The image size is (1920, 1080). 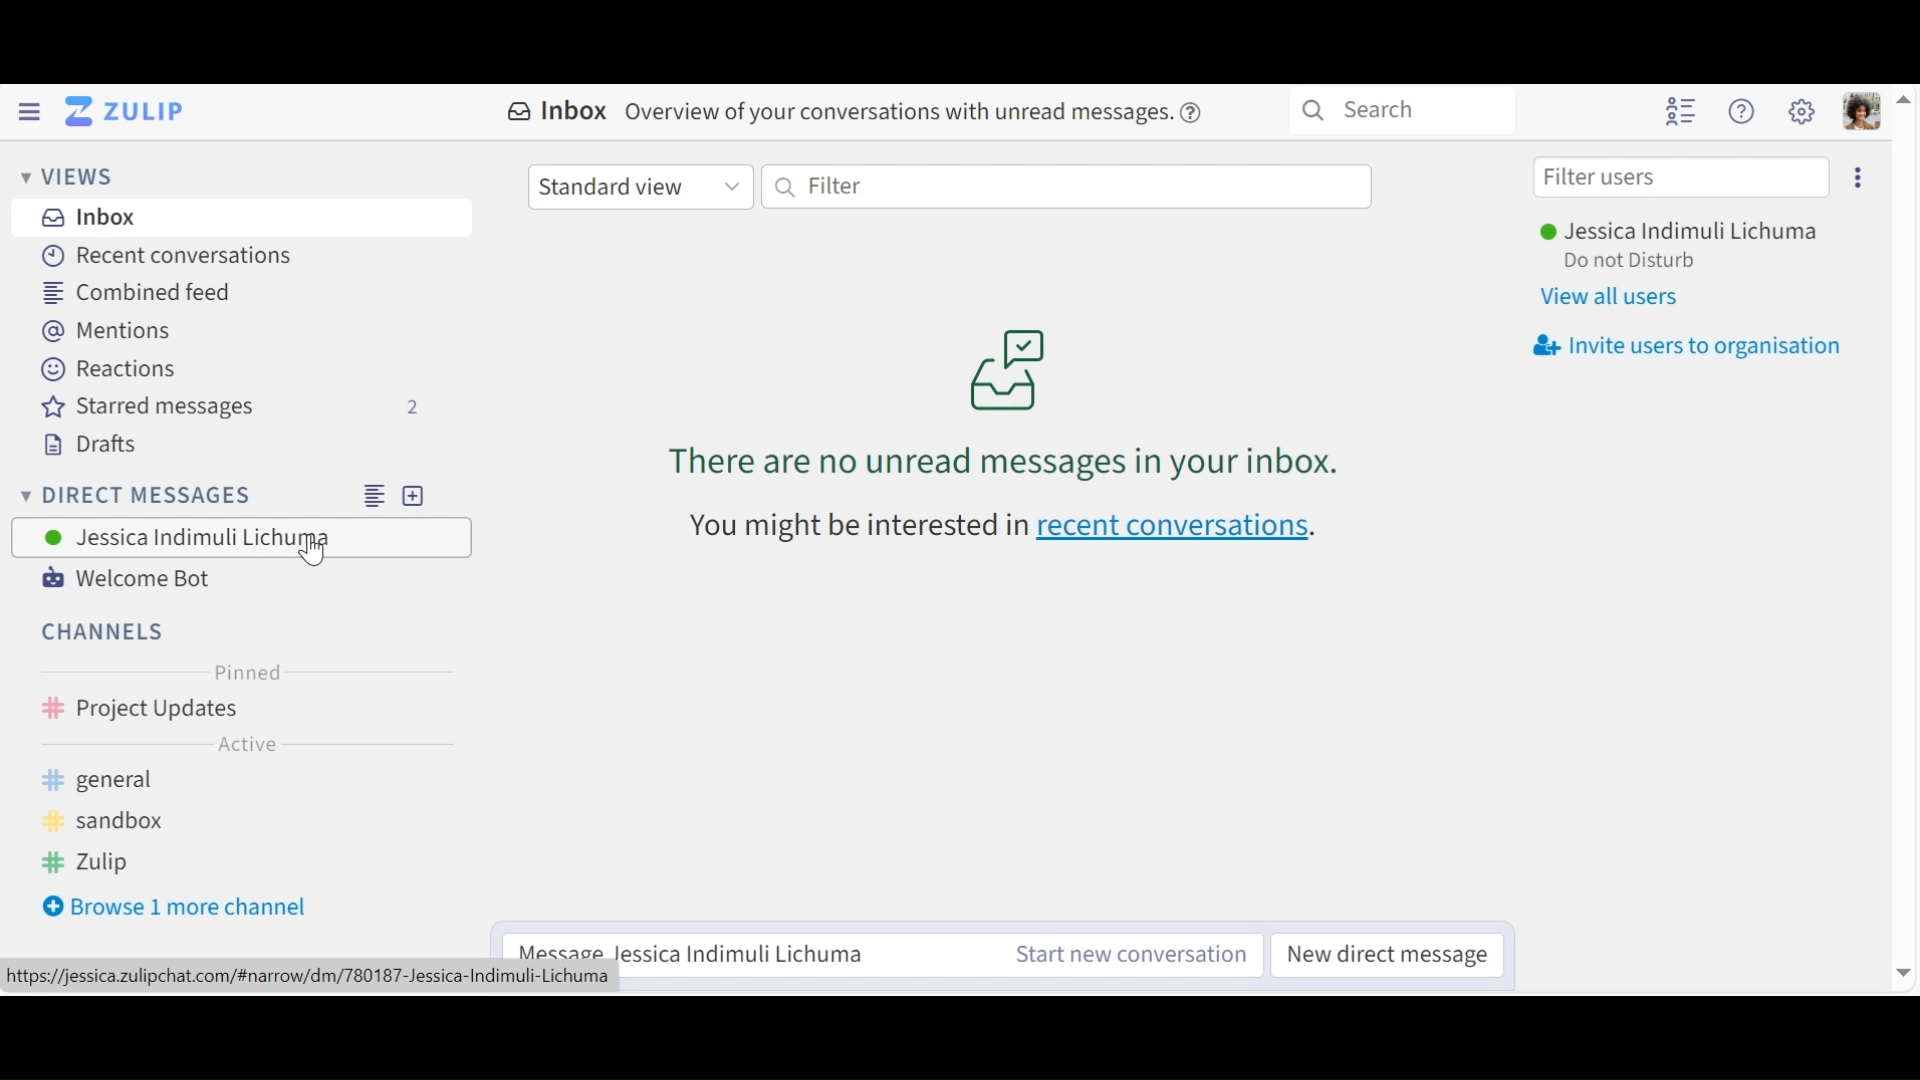 I want to click on Search, so click(x=1399, y=110).